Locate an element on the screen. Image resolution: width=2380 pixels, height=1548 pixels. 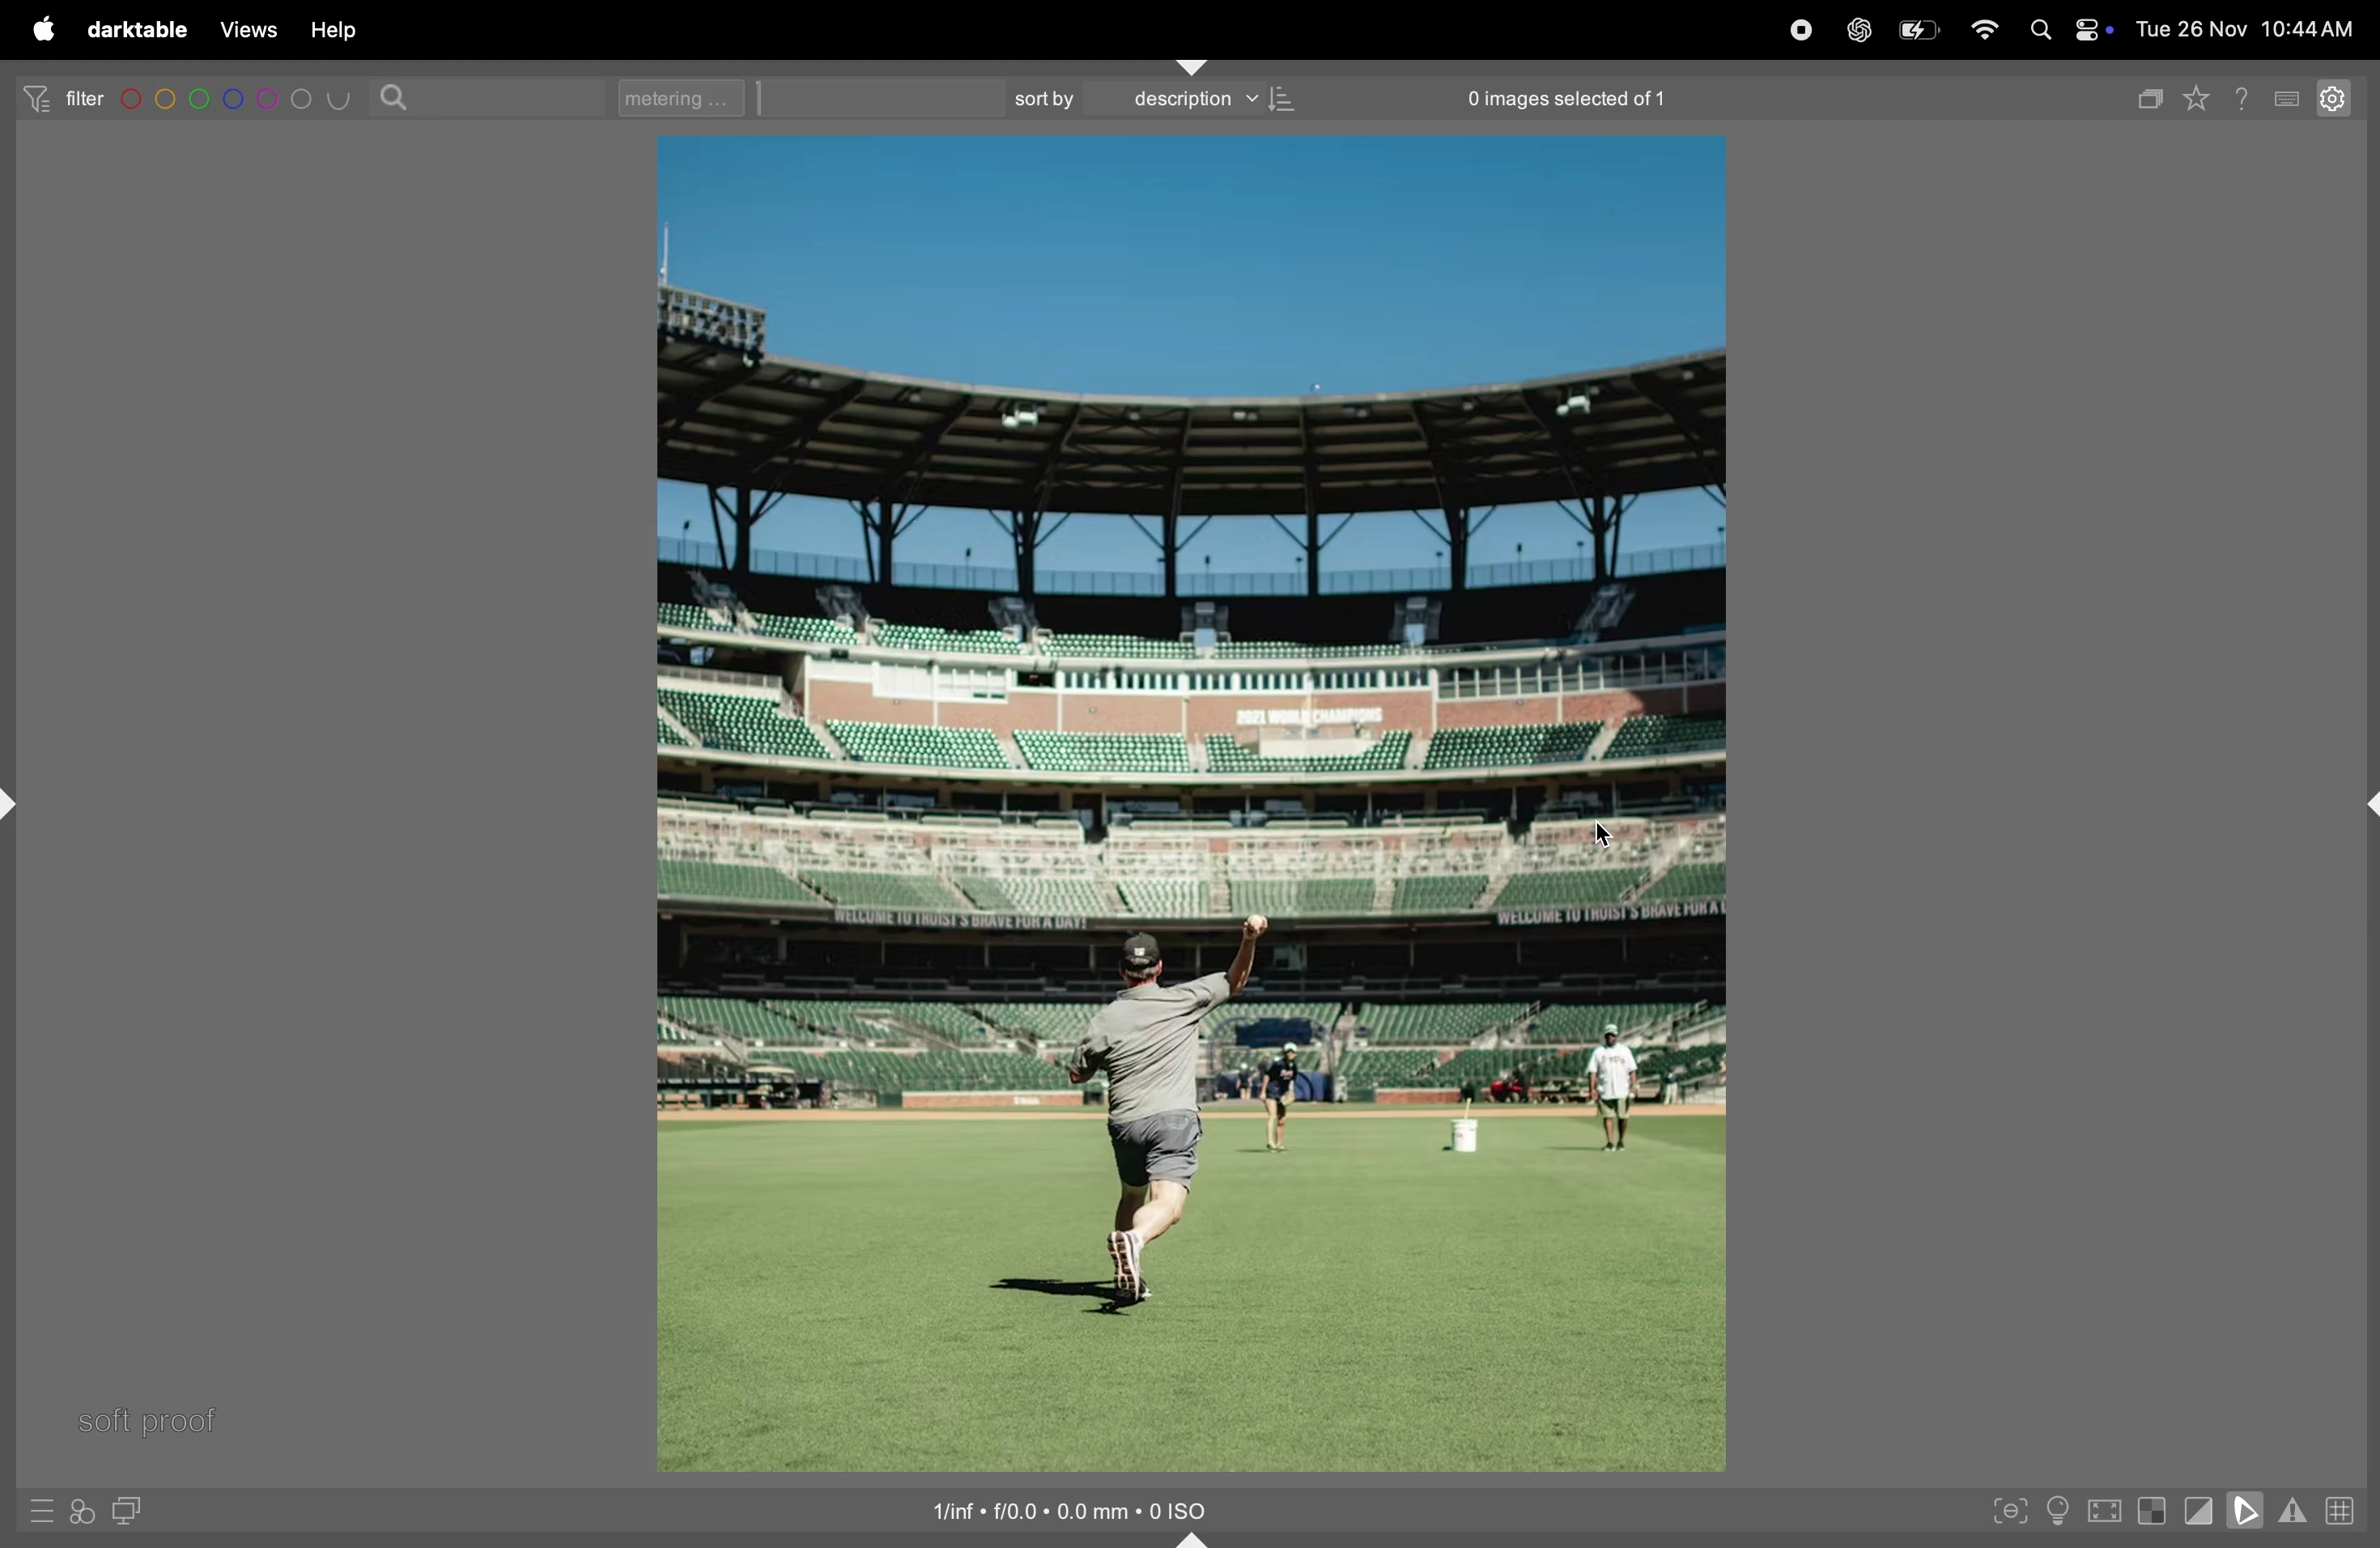
toggle high quality processing is located at coordinates (2107, 1509).